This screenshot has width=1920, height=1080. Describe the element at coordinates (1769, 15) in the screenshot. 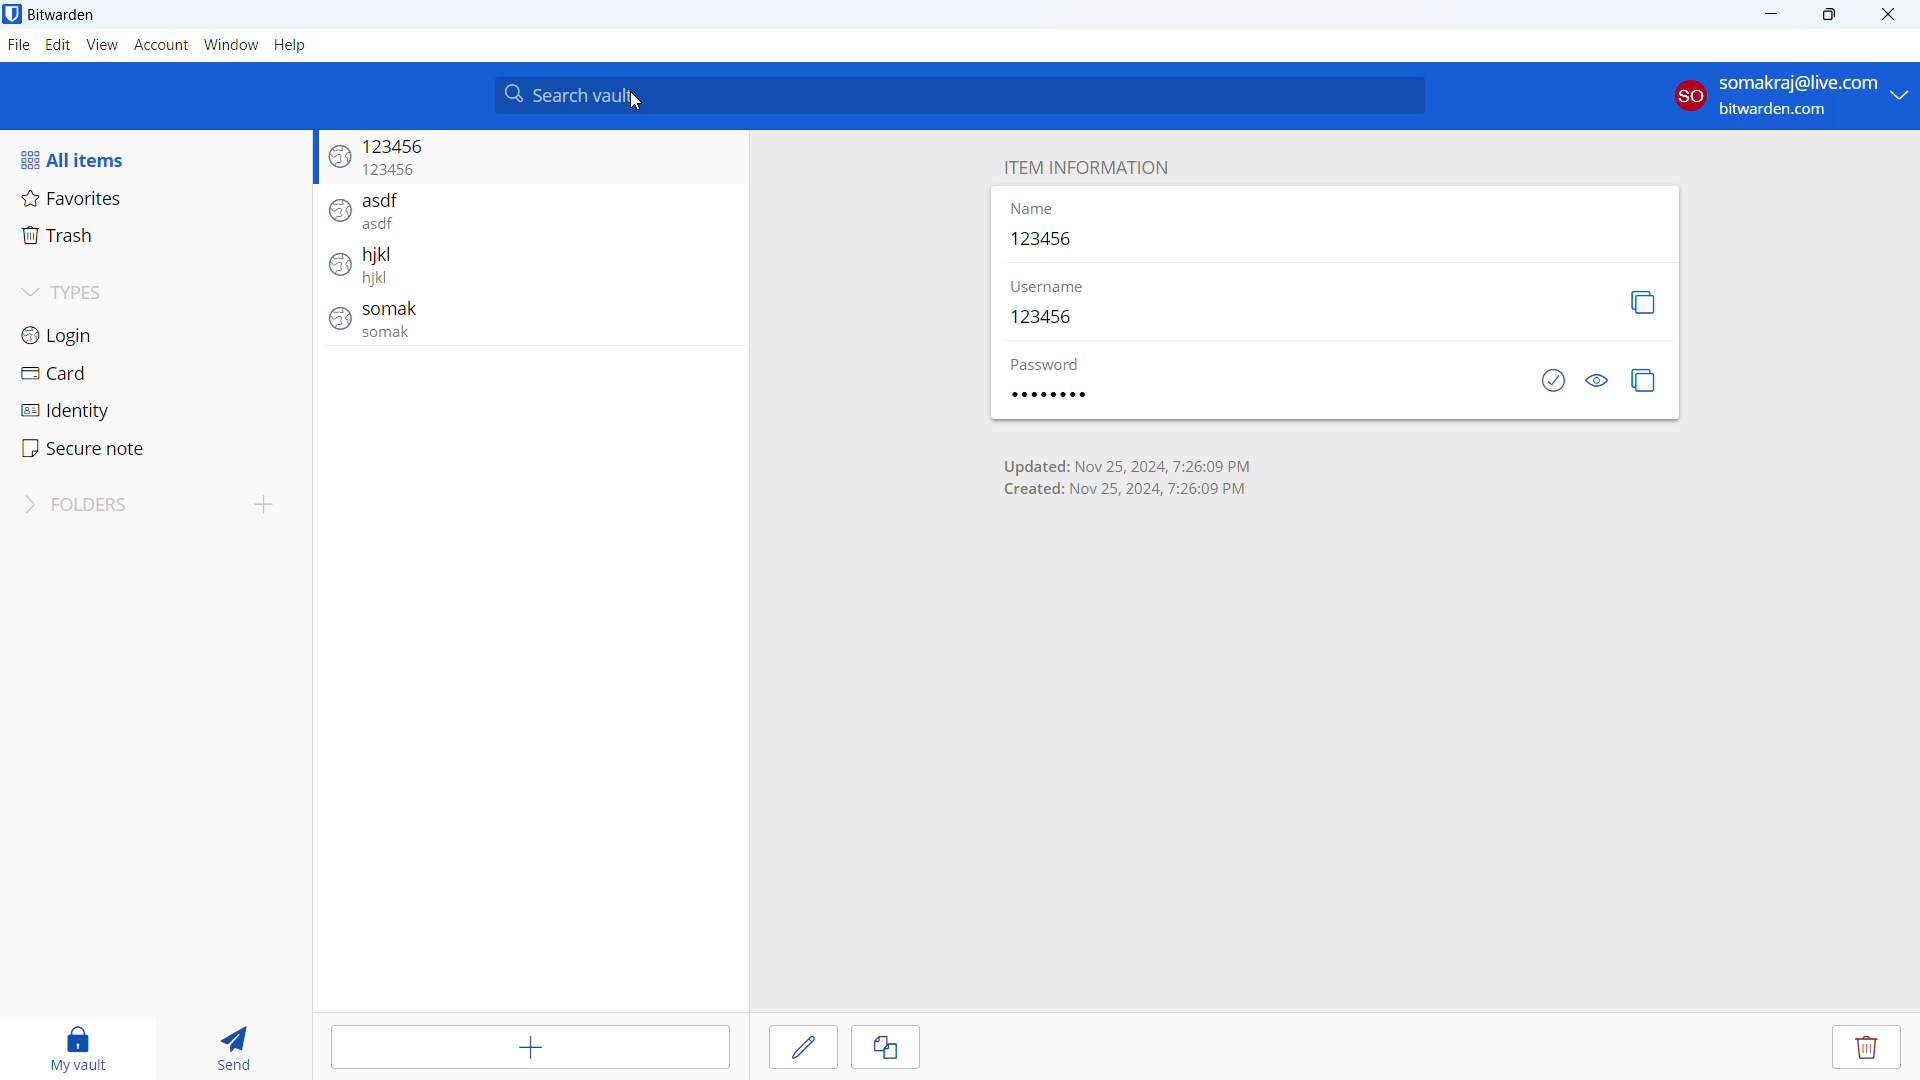

I see `minimize` at that location.